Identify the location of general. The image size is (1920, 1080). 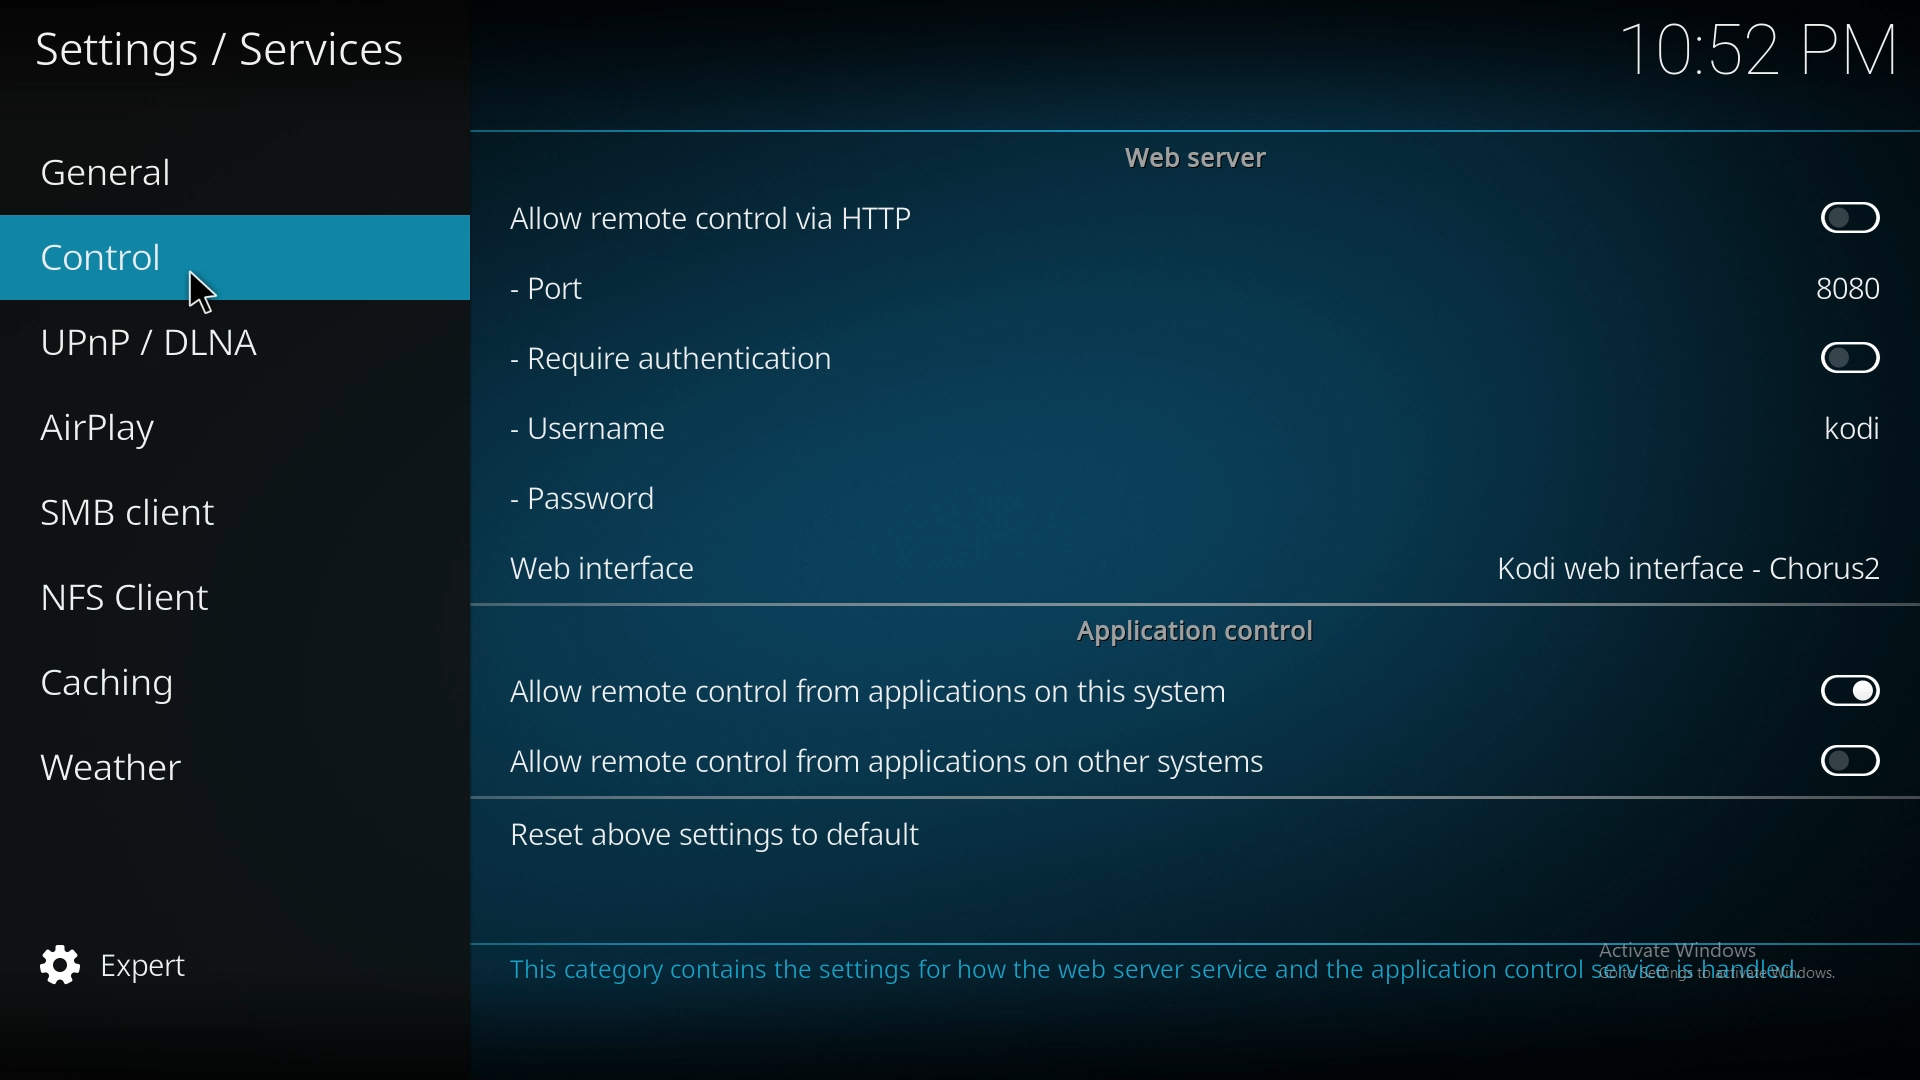
(211, 174).